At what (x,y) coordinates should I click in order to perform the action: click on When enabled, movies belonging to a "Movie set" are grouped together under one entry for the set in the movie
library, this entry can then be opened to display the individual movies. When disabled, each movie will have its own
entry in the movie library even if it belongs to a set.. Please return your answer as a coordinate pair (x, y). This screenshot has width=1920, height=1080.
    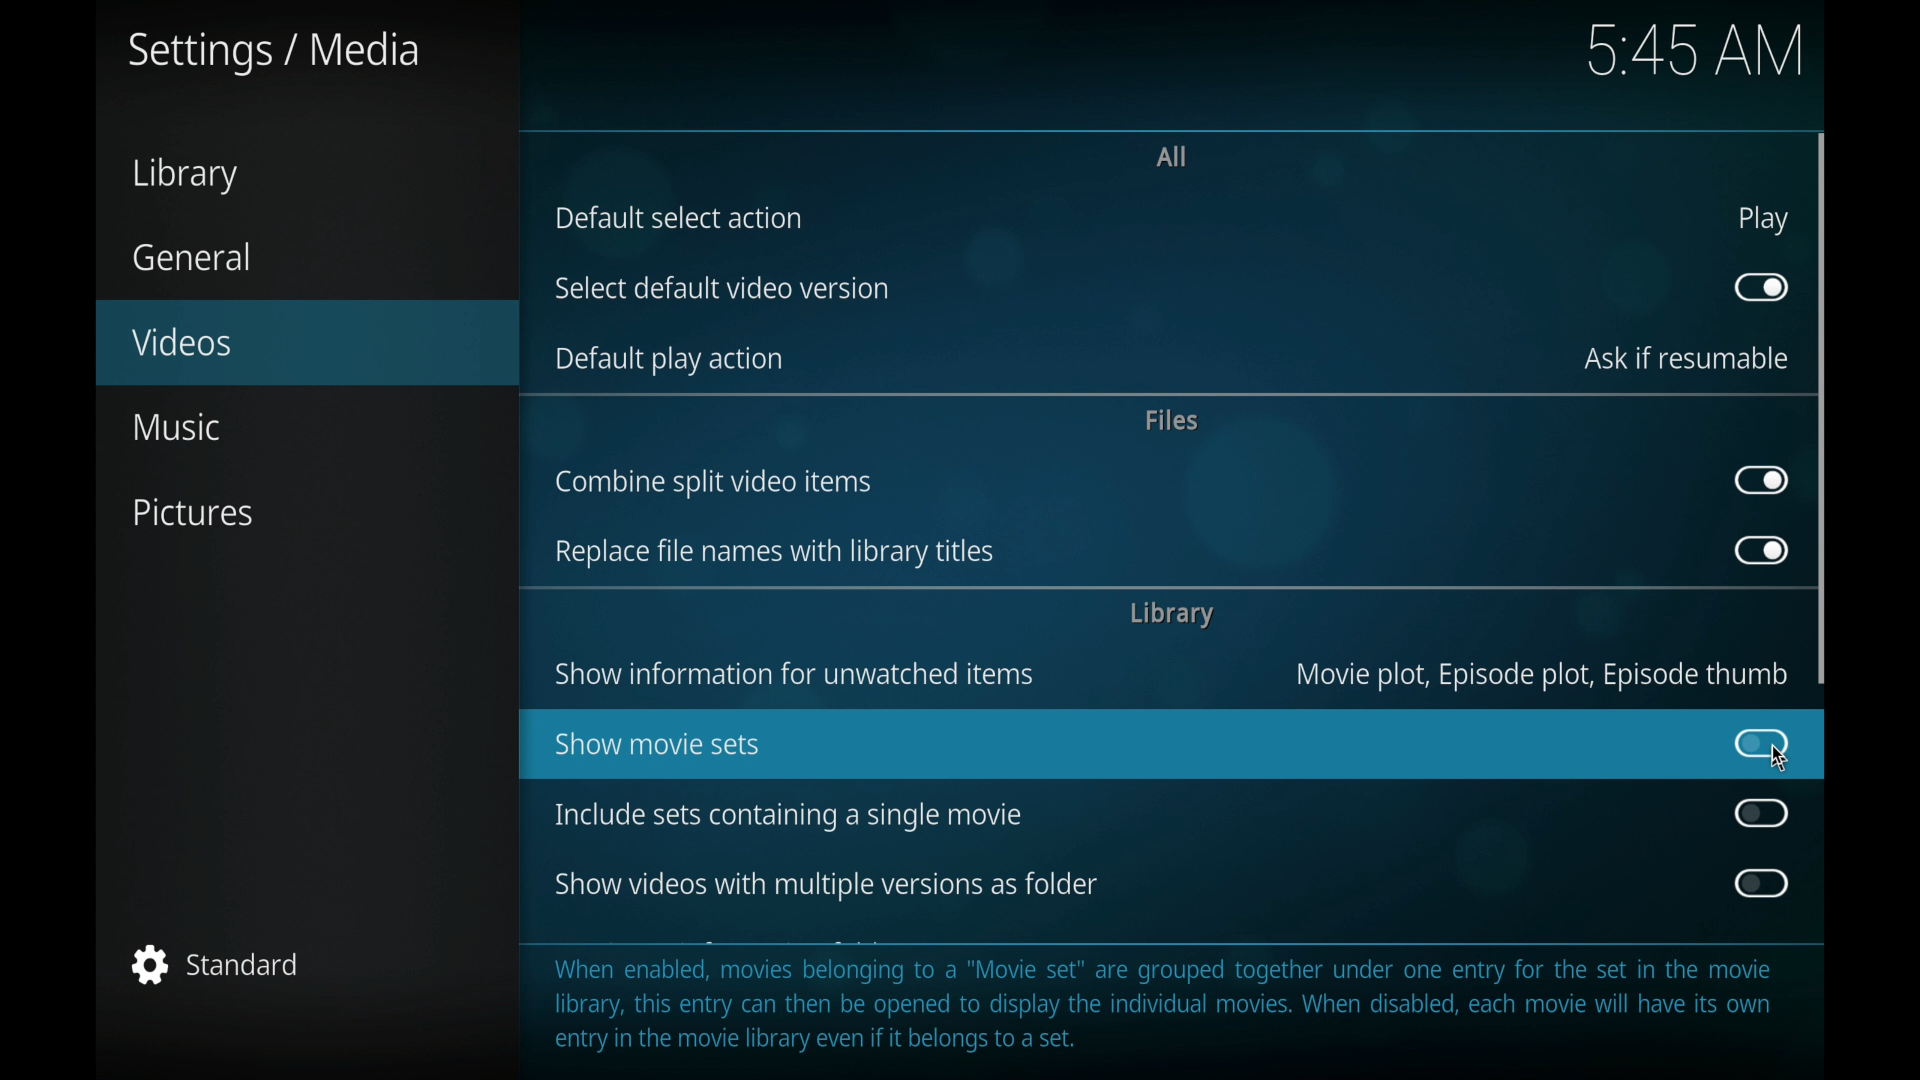
    Looking at the image, I should click on (1174, 1005).